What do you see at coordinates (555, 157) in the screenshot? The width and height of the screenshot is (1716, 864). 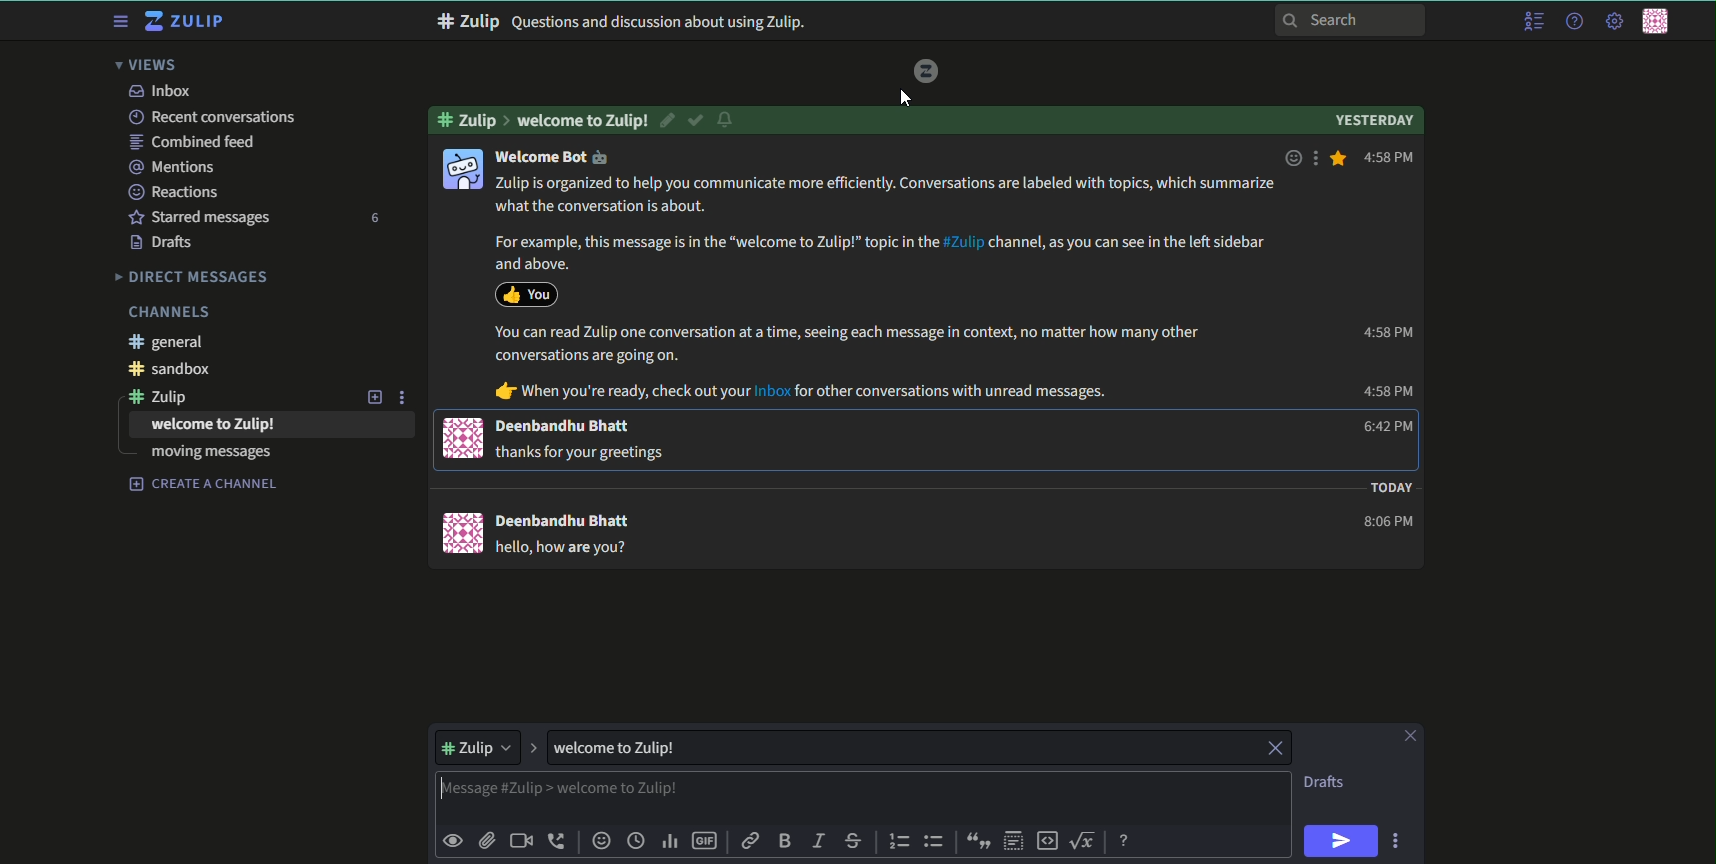 I see `Welcome Bot` at bounding box center [555, 157].